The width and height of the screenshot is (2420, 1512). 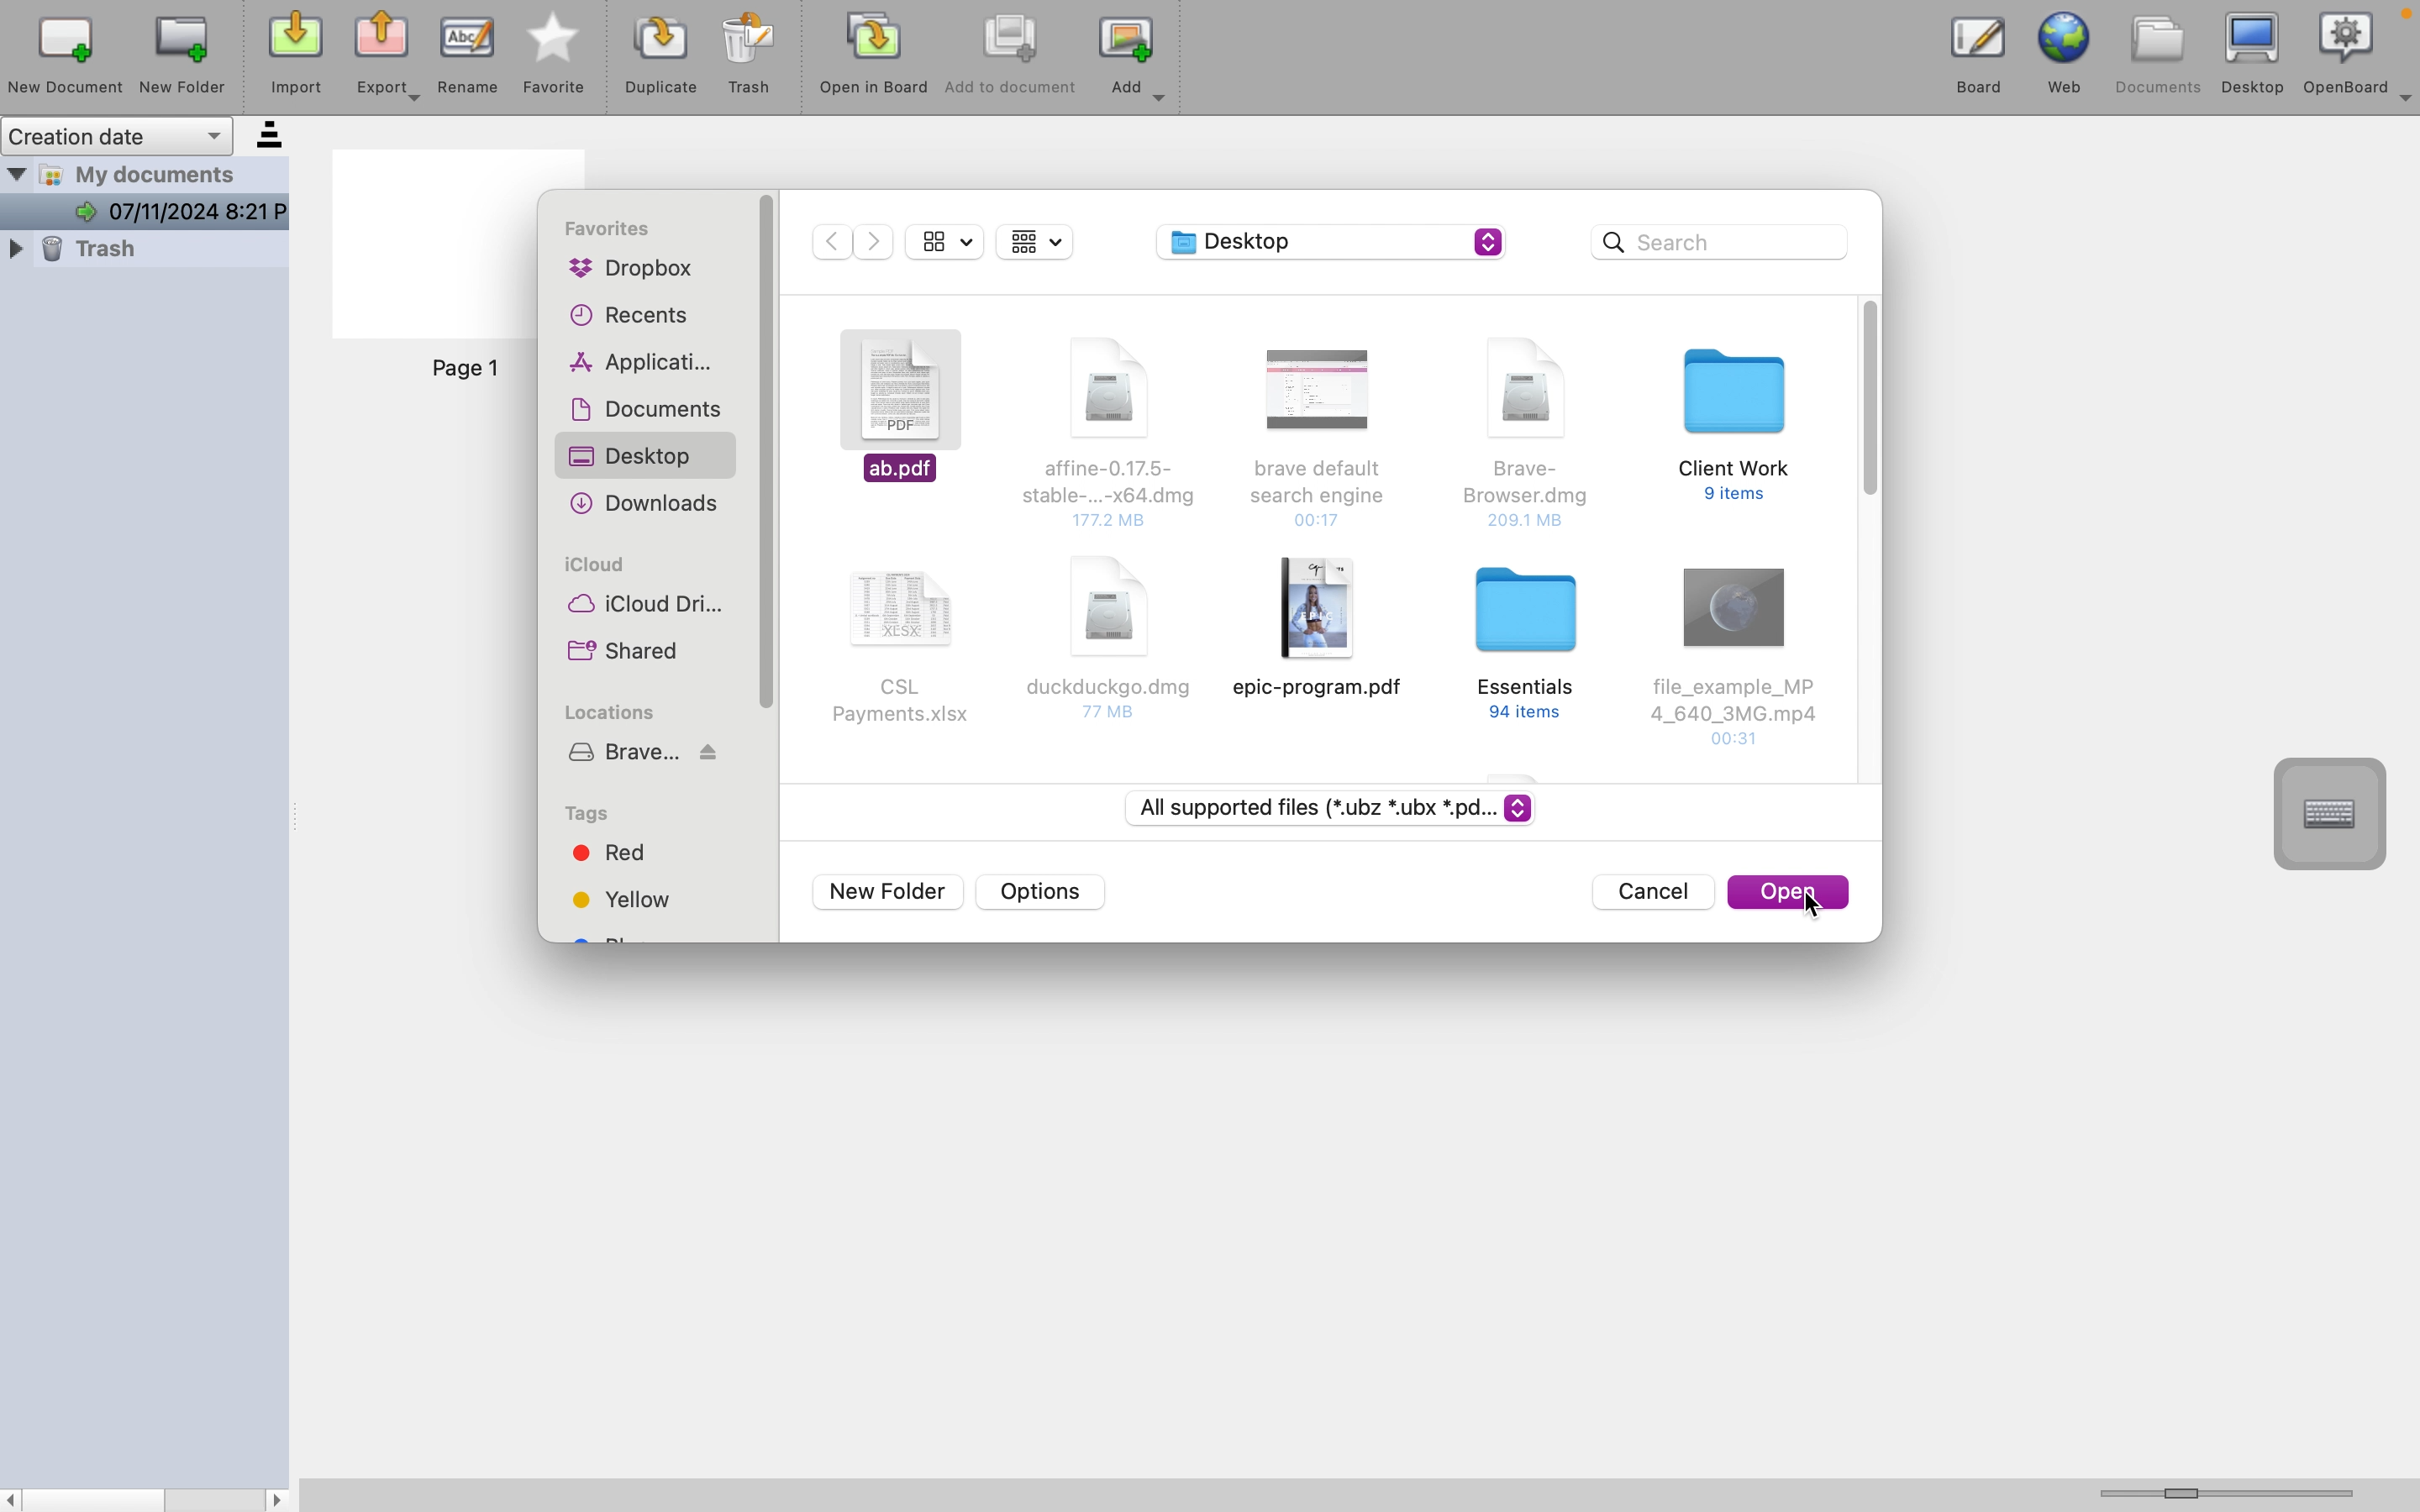 What do you see at coordinates (905, 405) in the screenshot?
I see `selected documents` at bounding box center [905, 405].